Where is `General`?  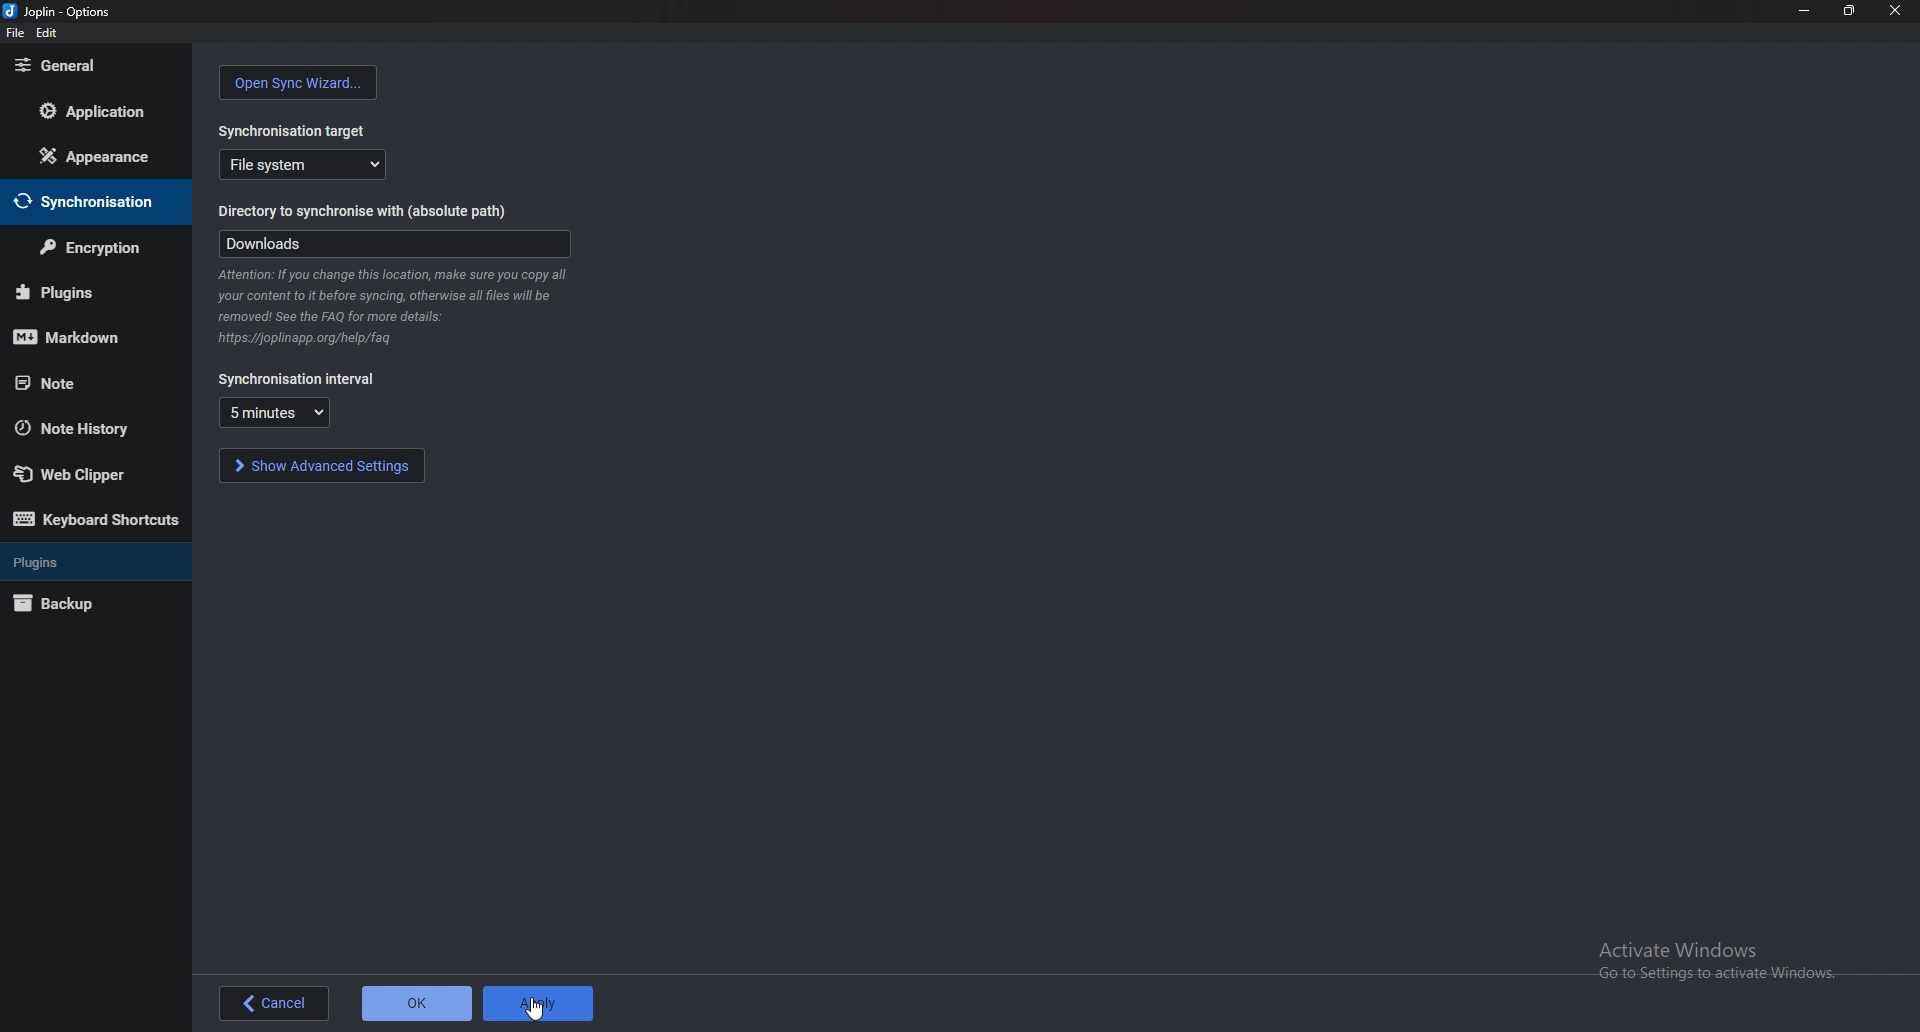 General is located at coordinates (93, 64).